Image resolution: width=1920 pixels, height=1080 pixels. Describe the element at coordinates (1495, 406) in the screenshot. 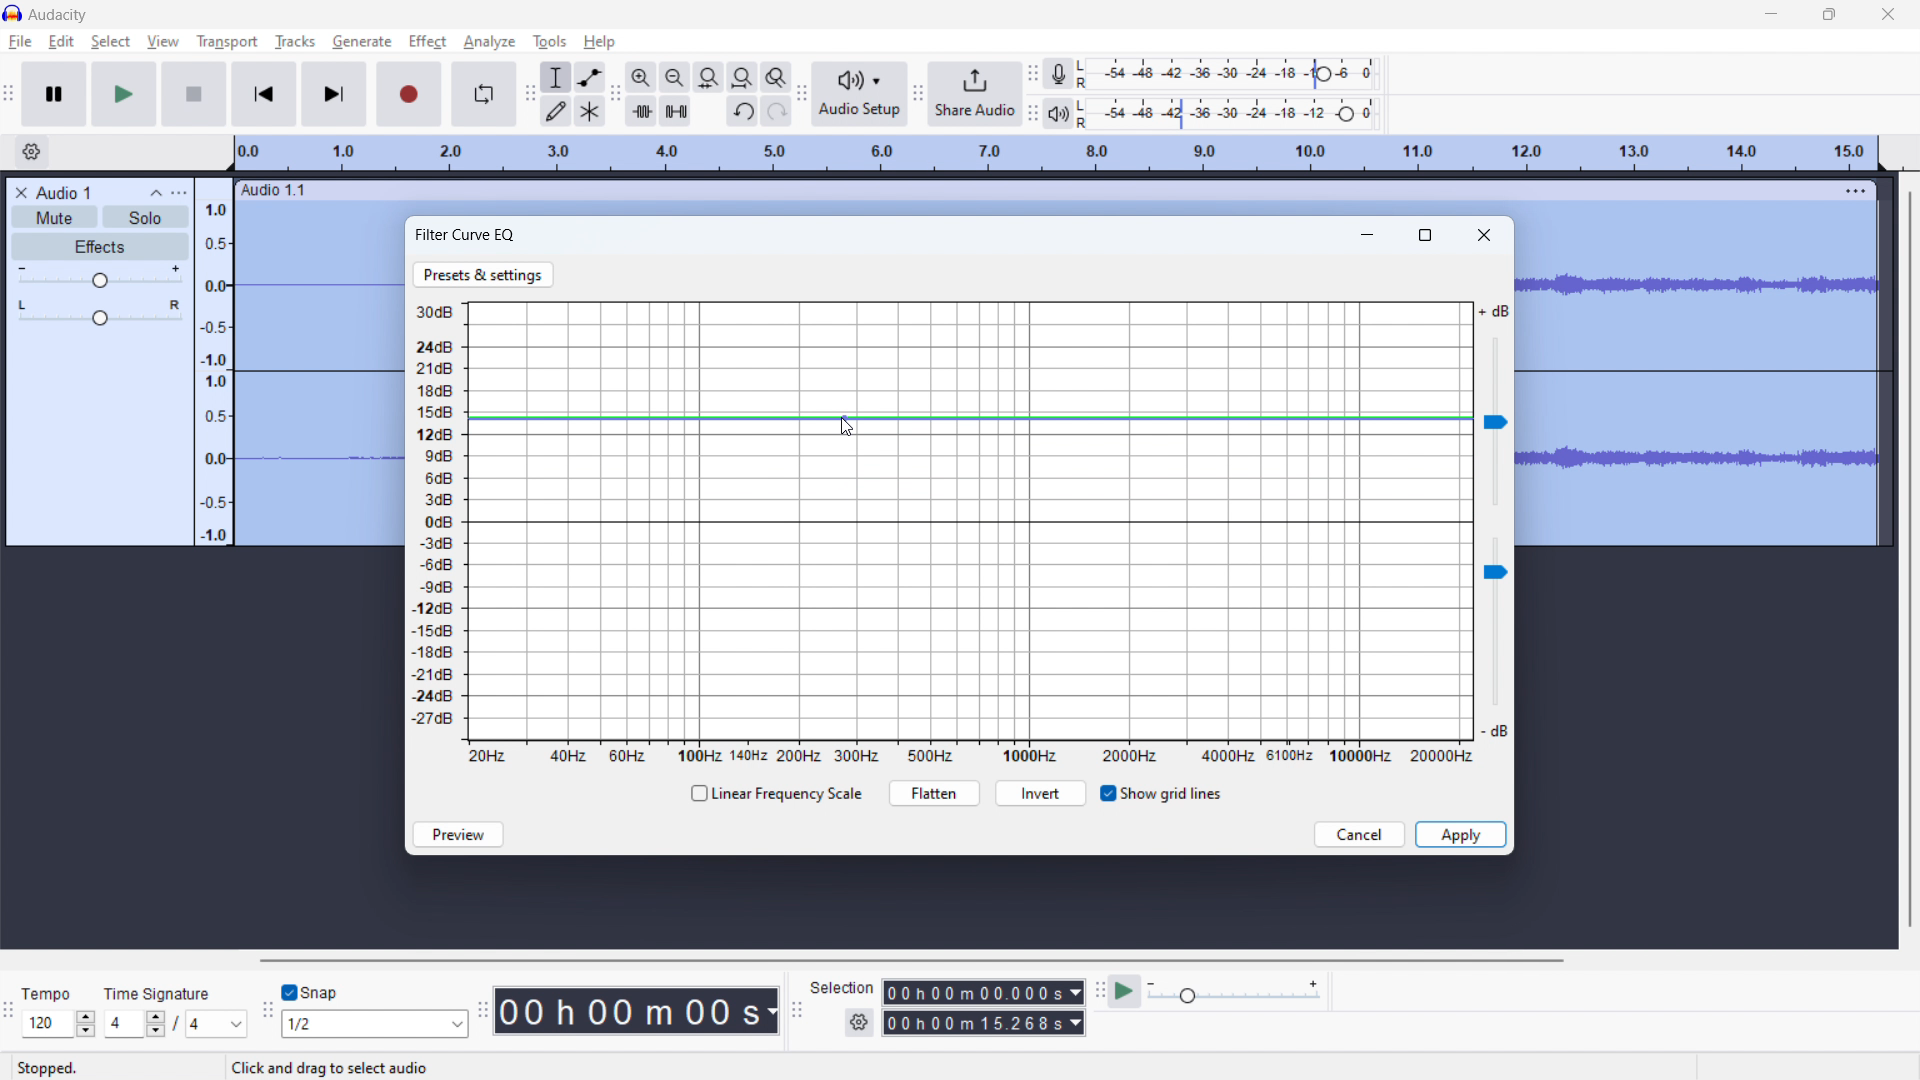

I see `volume slider` at that location.